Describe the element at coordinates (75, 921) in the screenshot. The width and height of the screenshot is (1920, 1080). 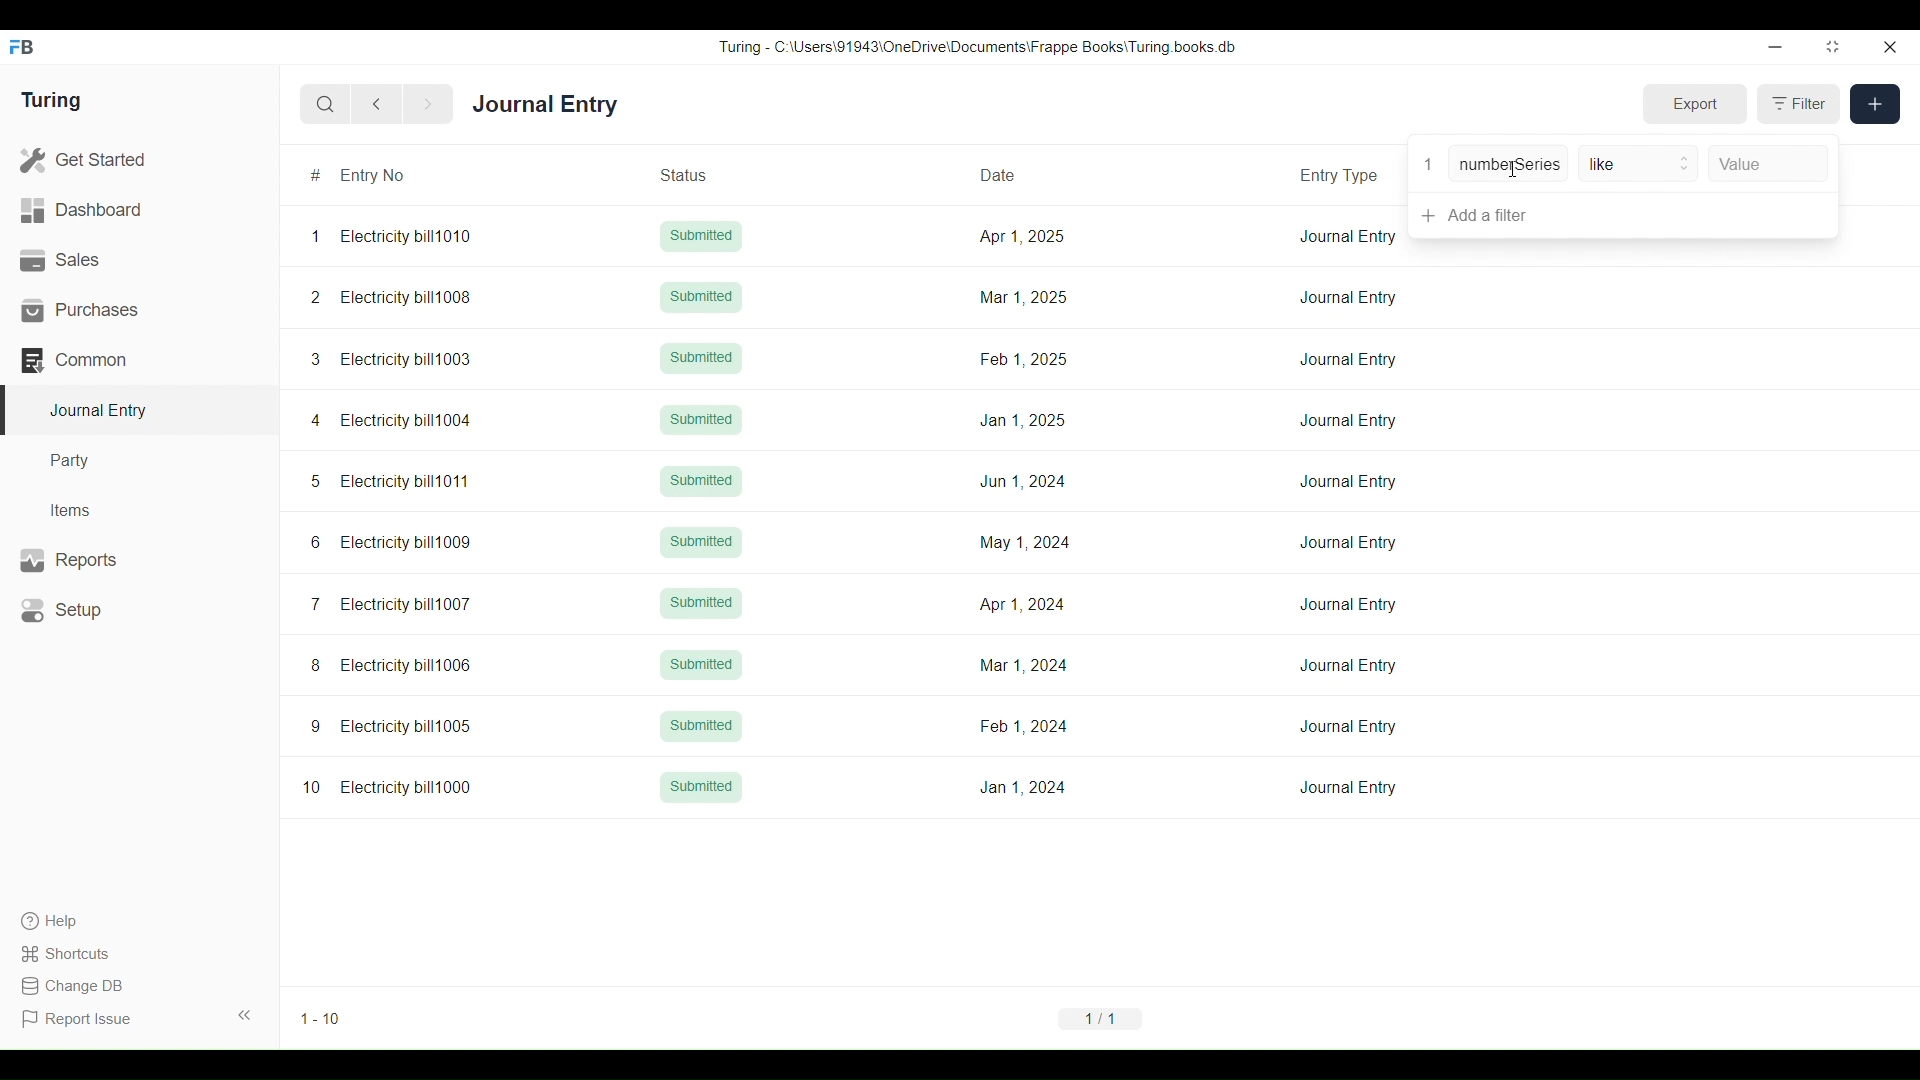
I see `Help` at that location.